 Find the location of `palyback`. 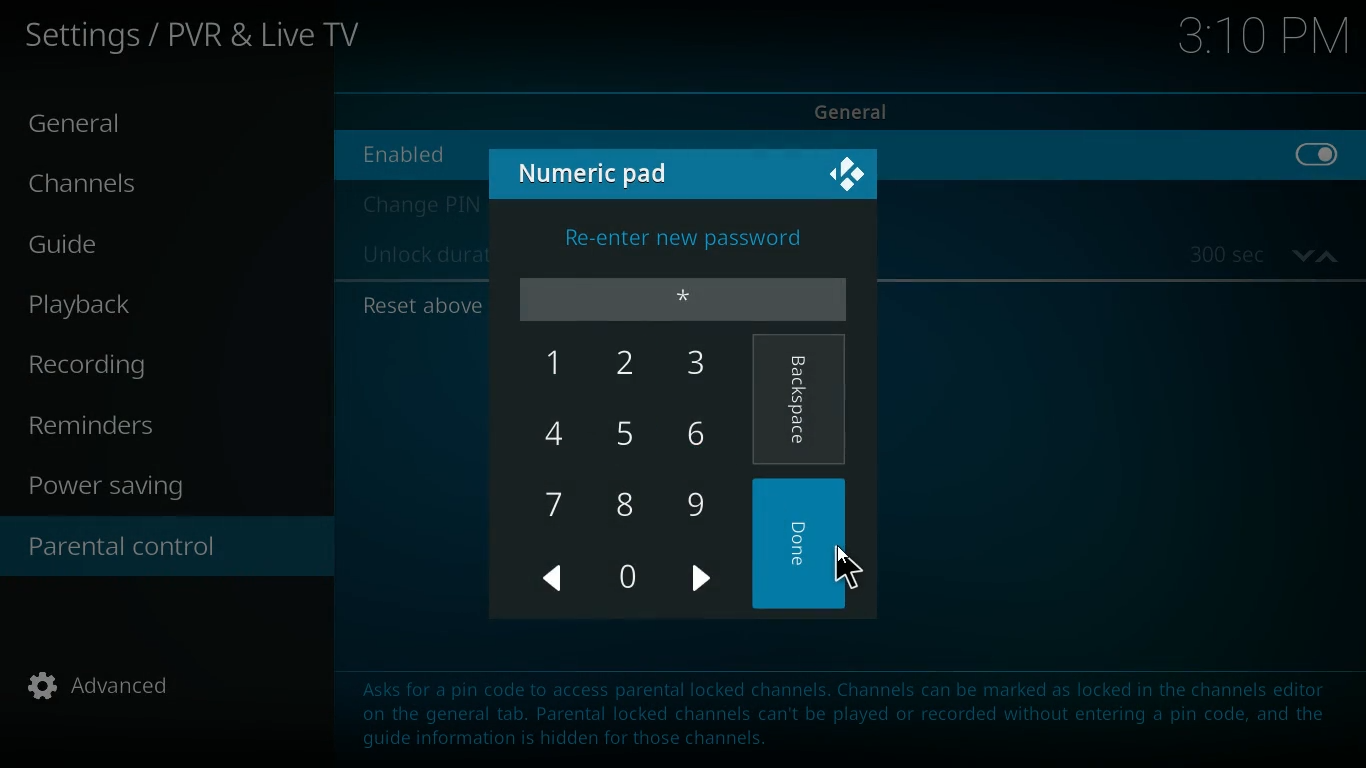

palyback is located at coordinates (102, 305).